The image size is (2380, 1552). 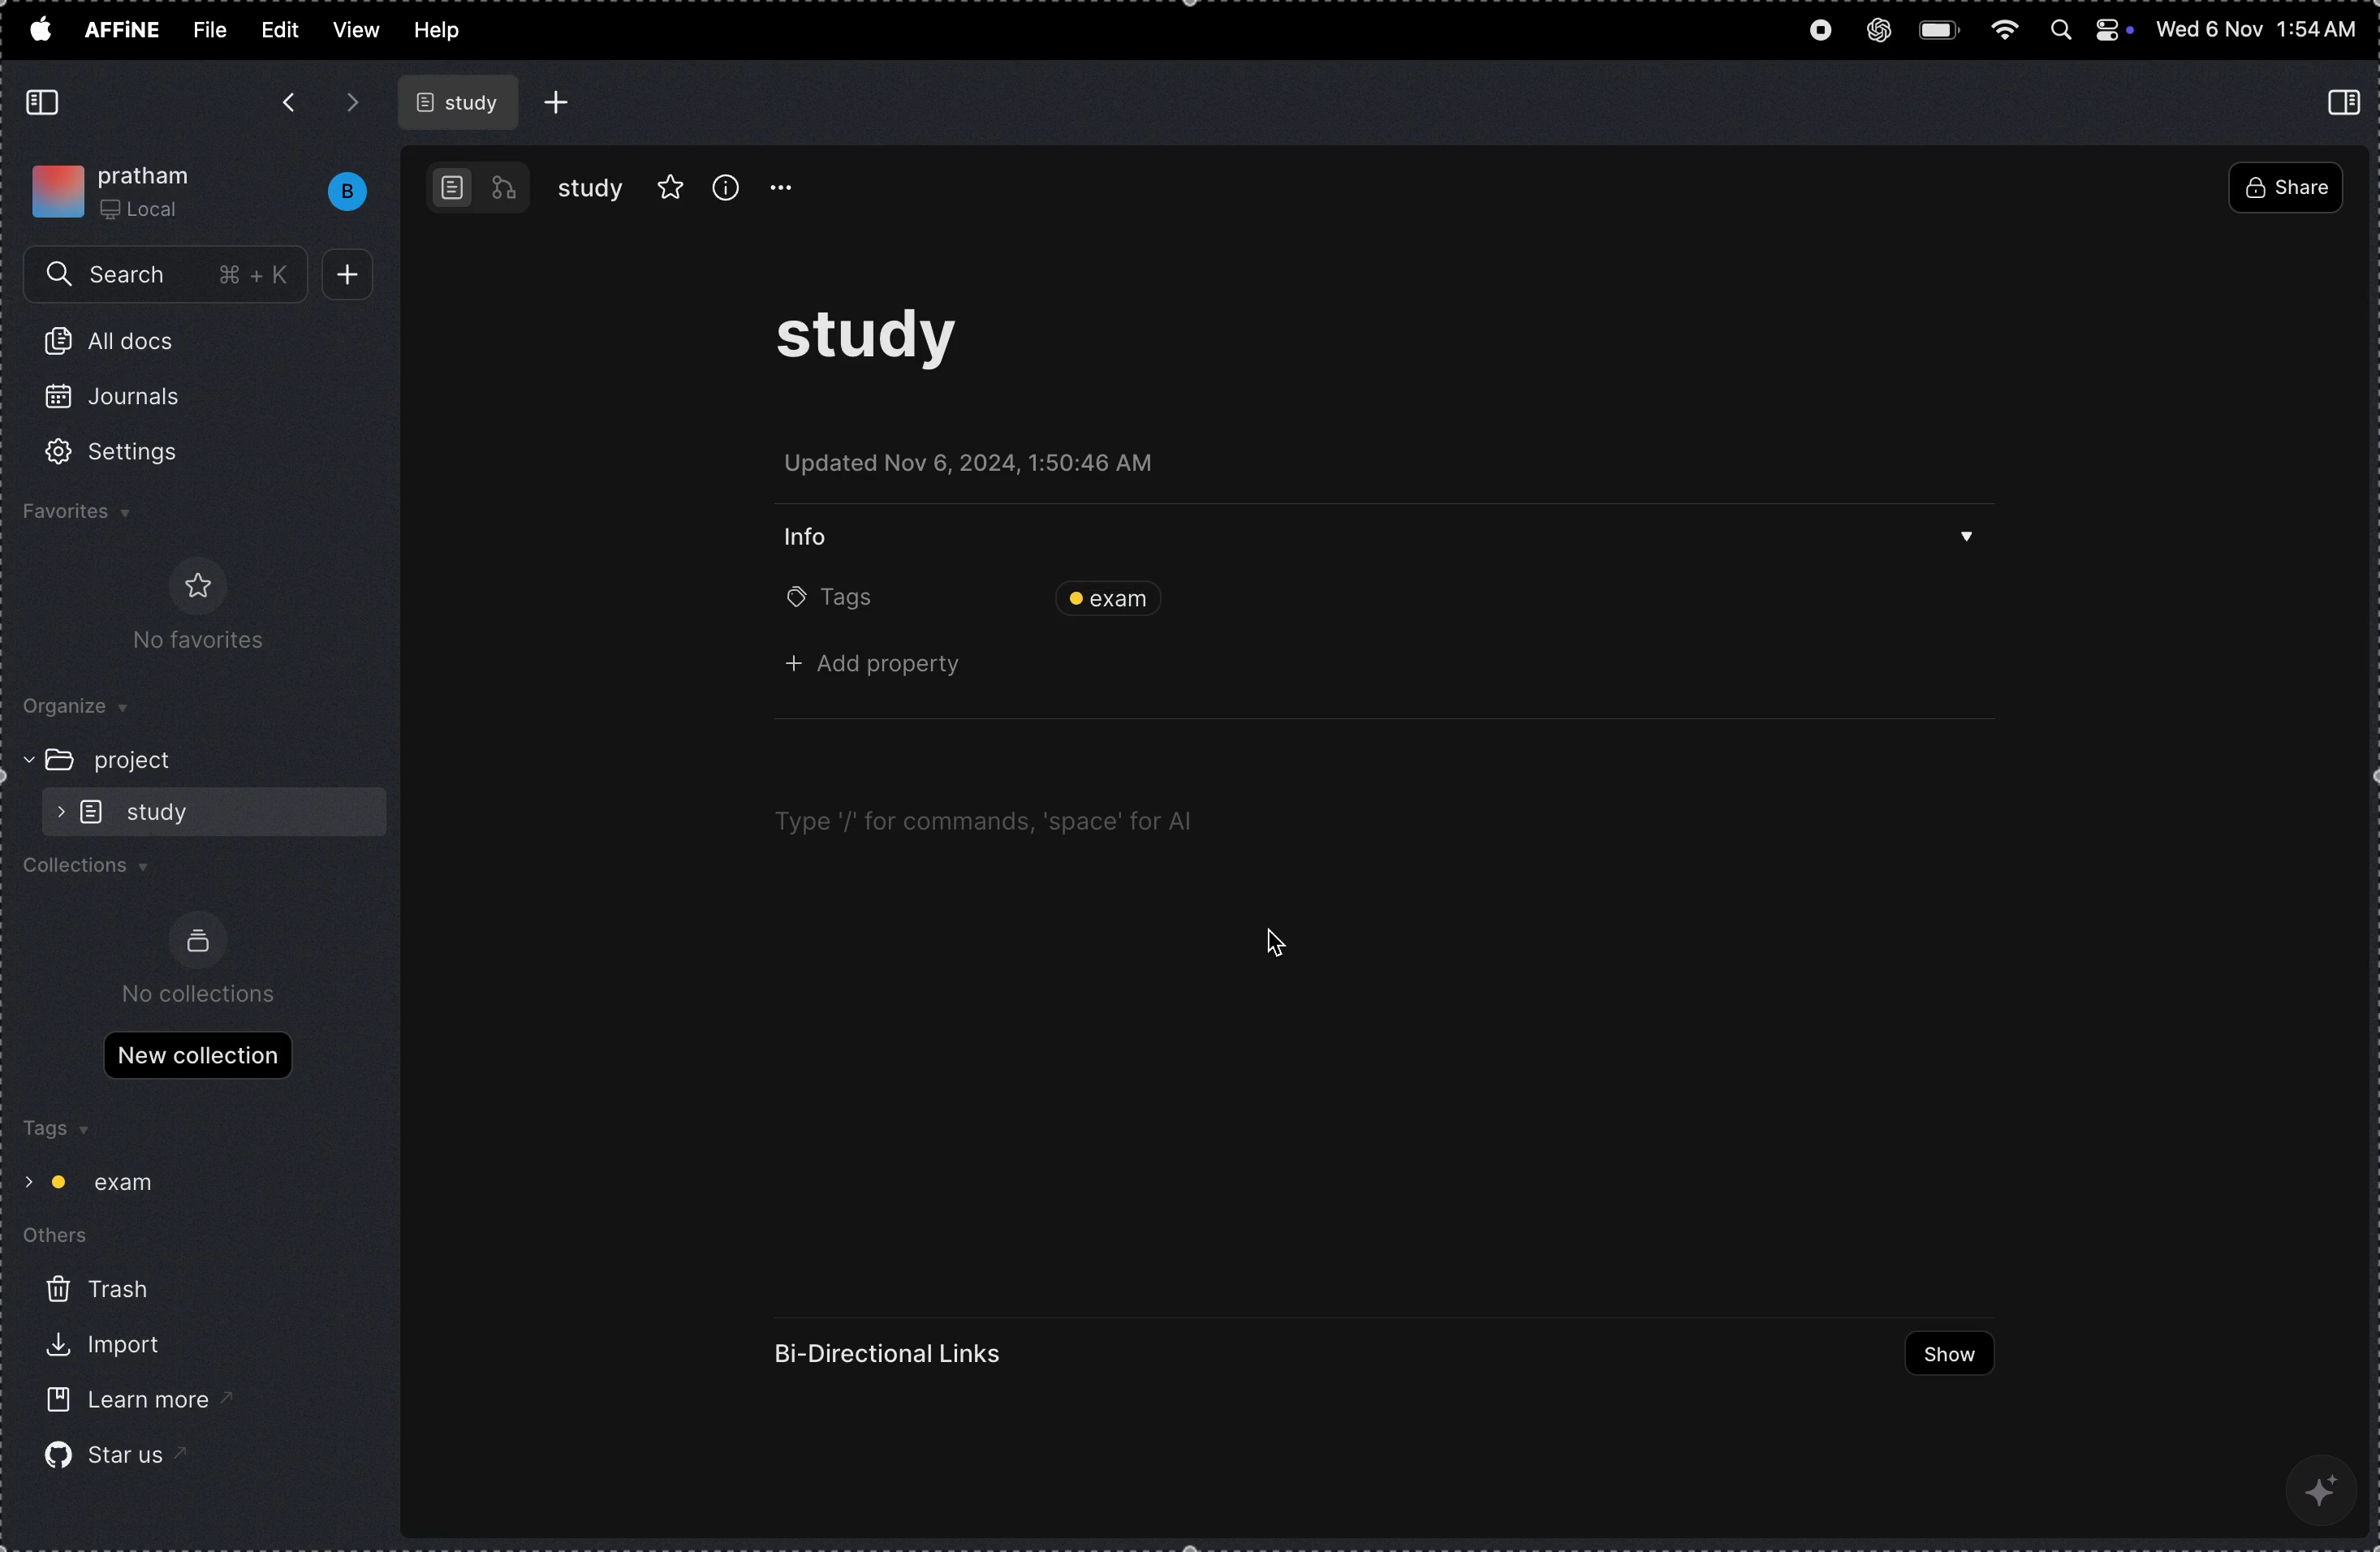 I want to click on study, so click(x=591, y=188).